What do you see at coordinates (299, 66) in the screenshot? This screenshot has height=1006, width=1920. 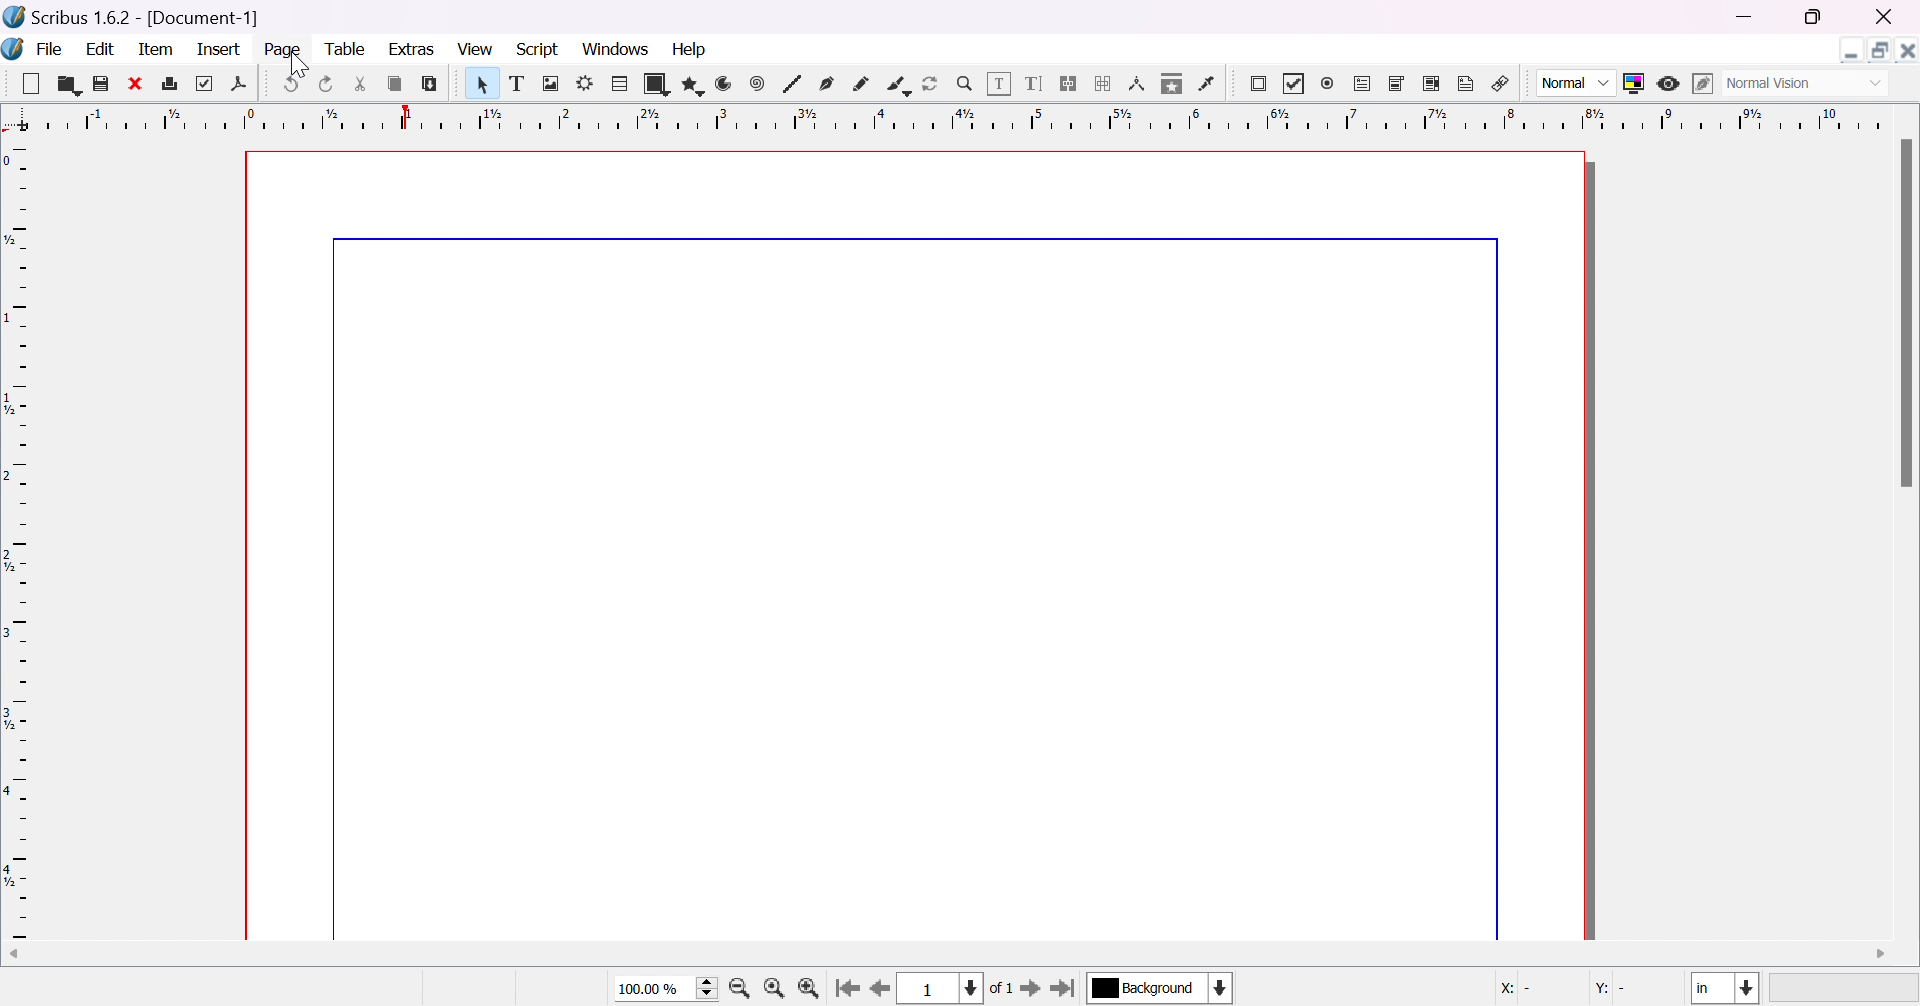 I see `cursor` at bounding box center [299, 66].